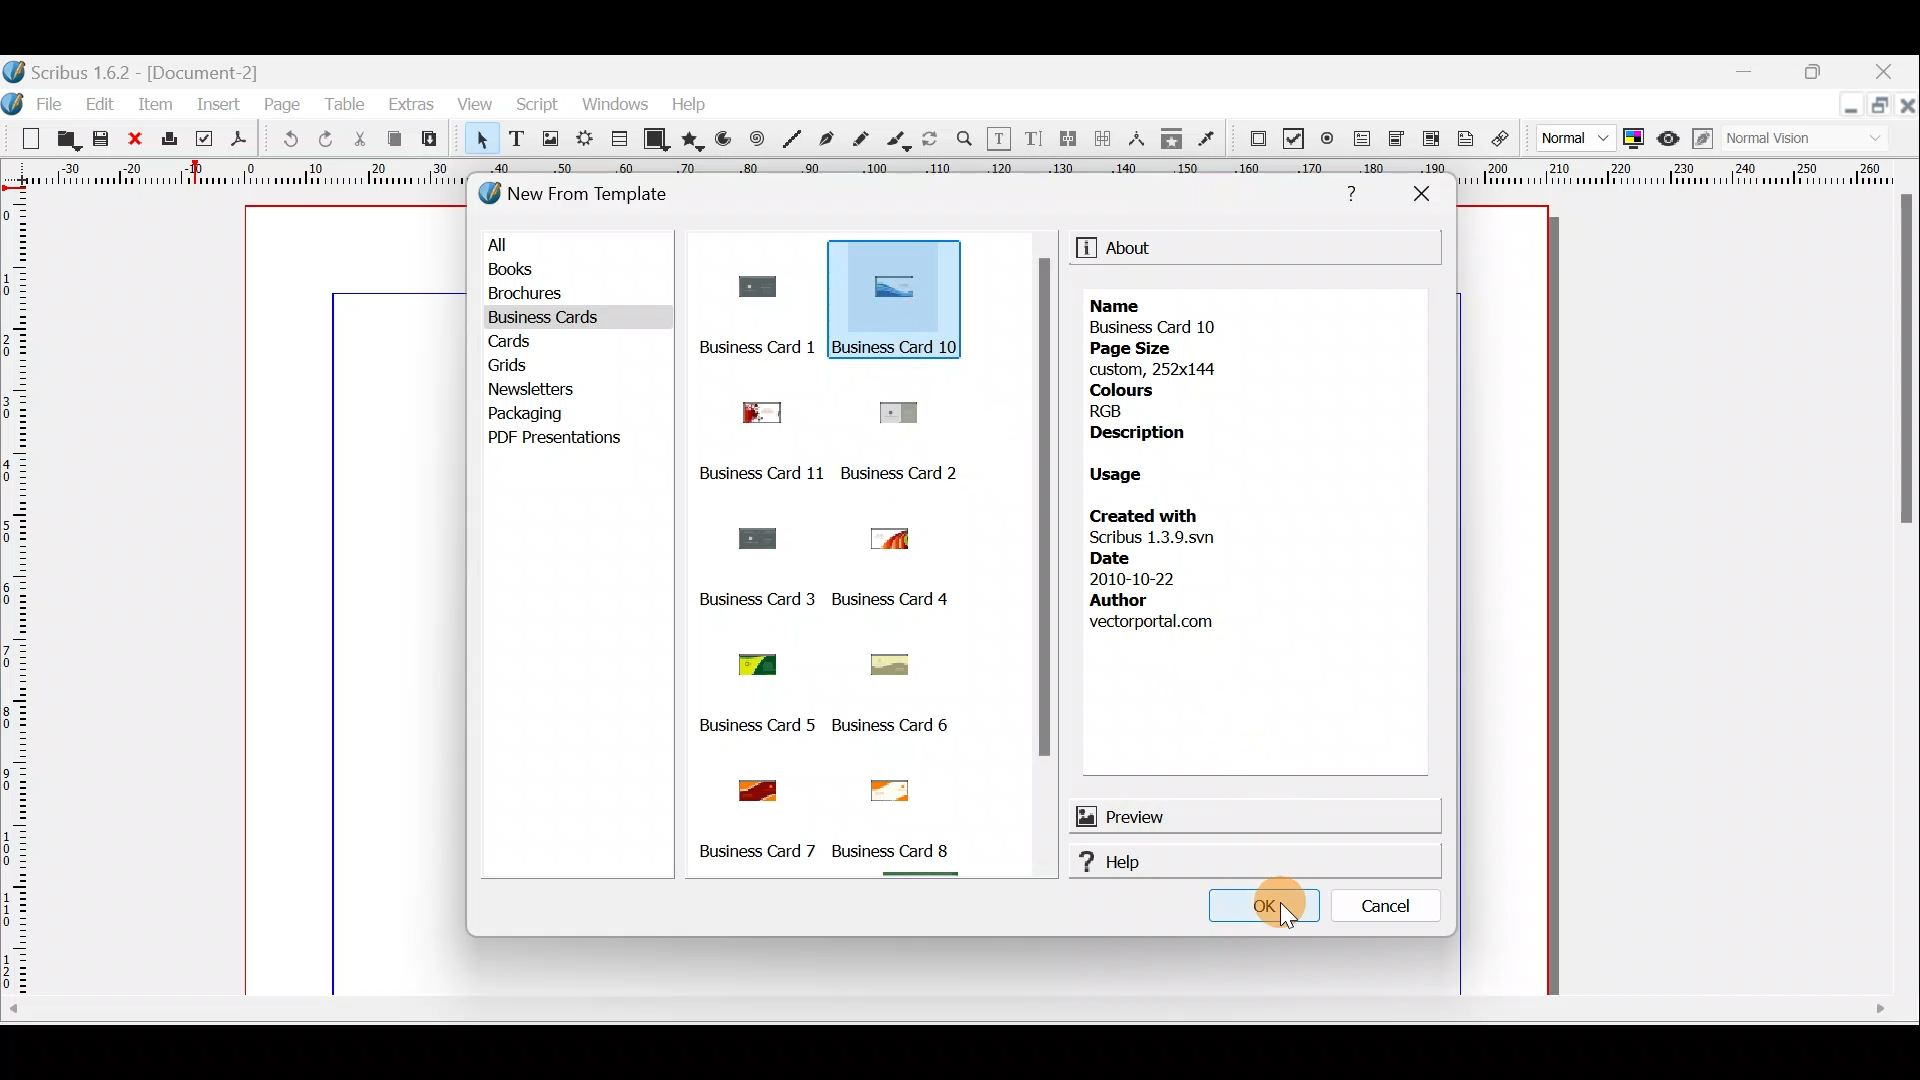 This screenshot has width=1920, height=1080. Describe the element at coordinates (1138, 139) in the screenshot. I see `Measurements` at that location.